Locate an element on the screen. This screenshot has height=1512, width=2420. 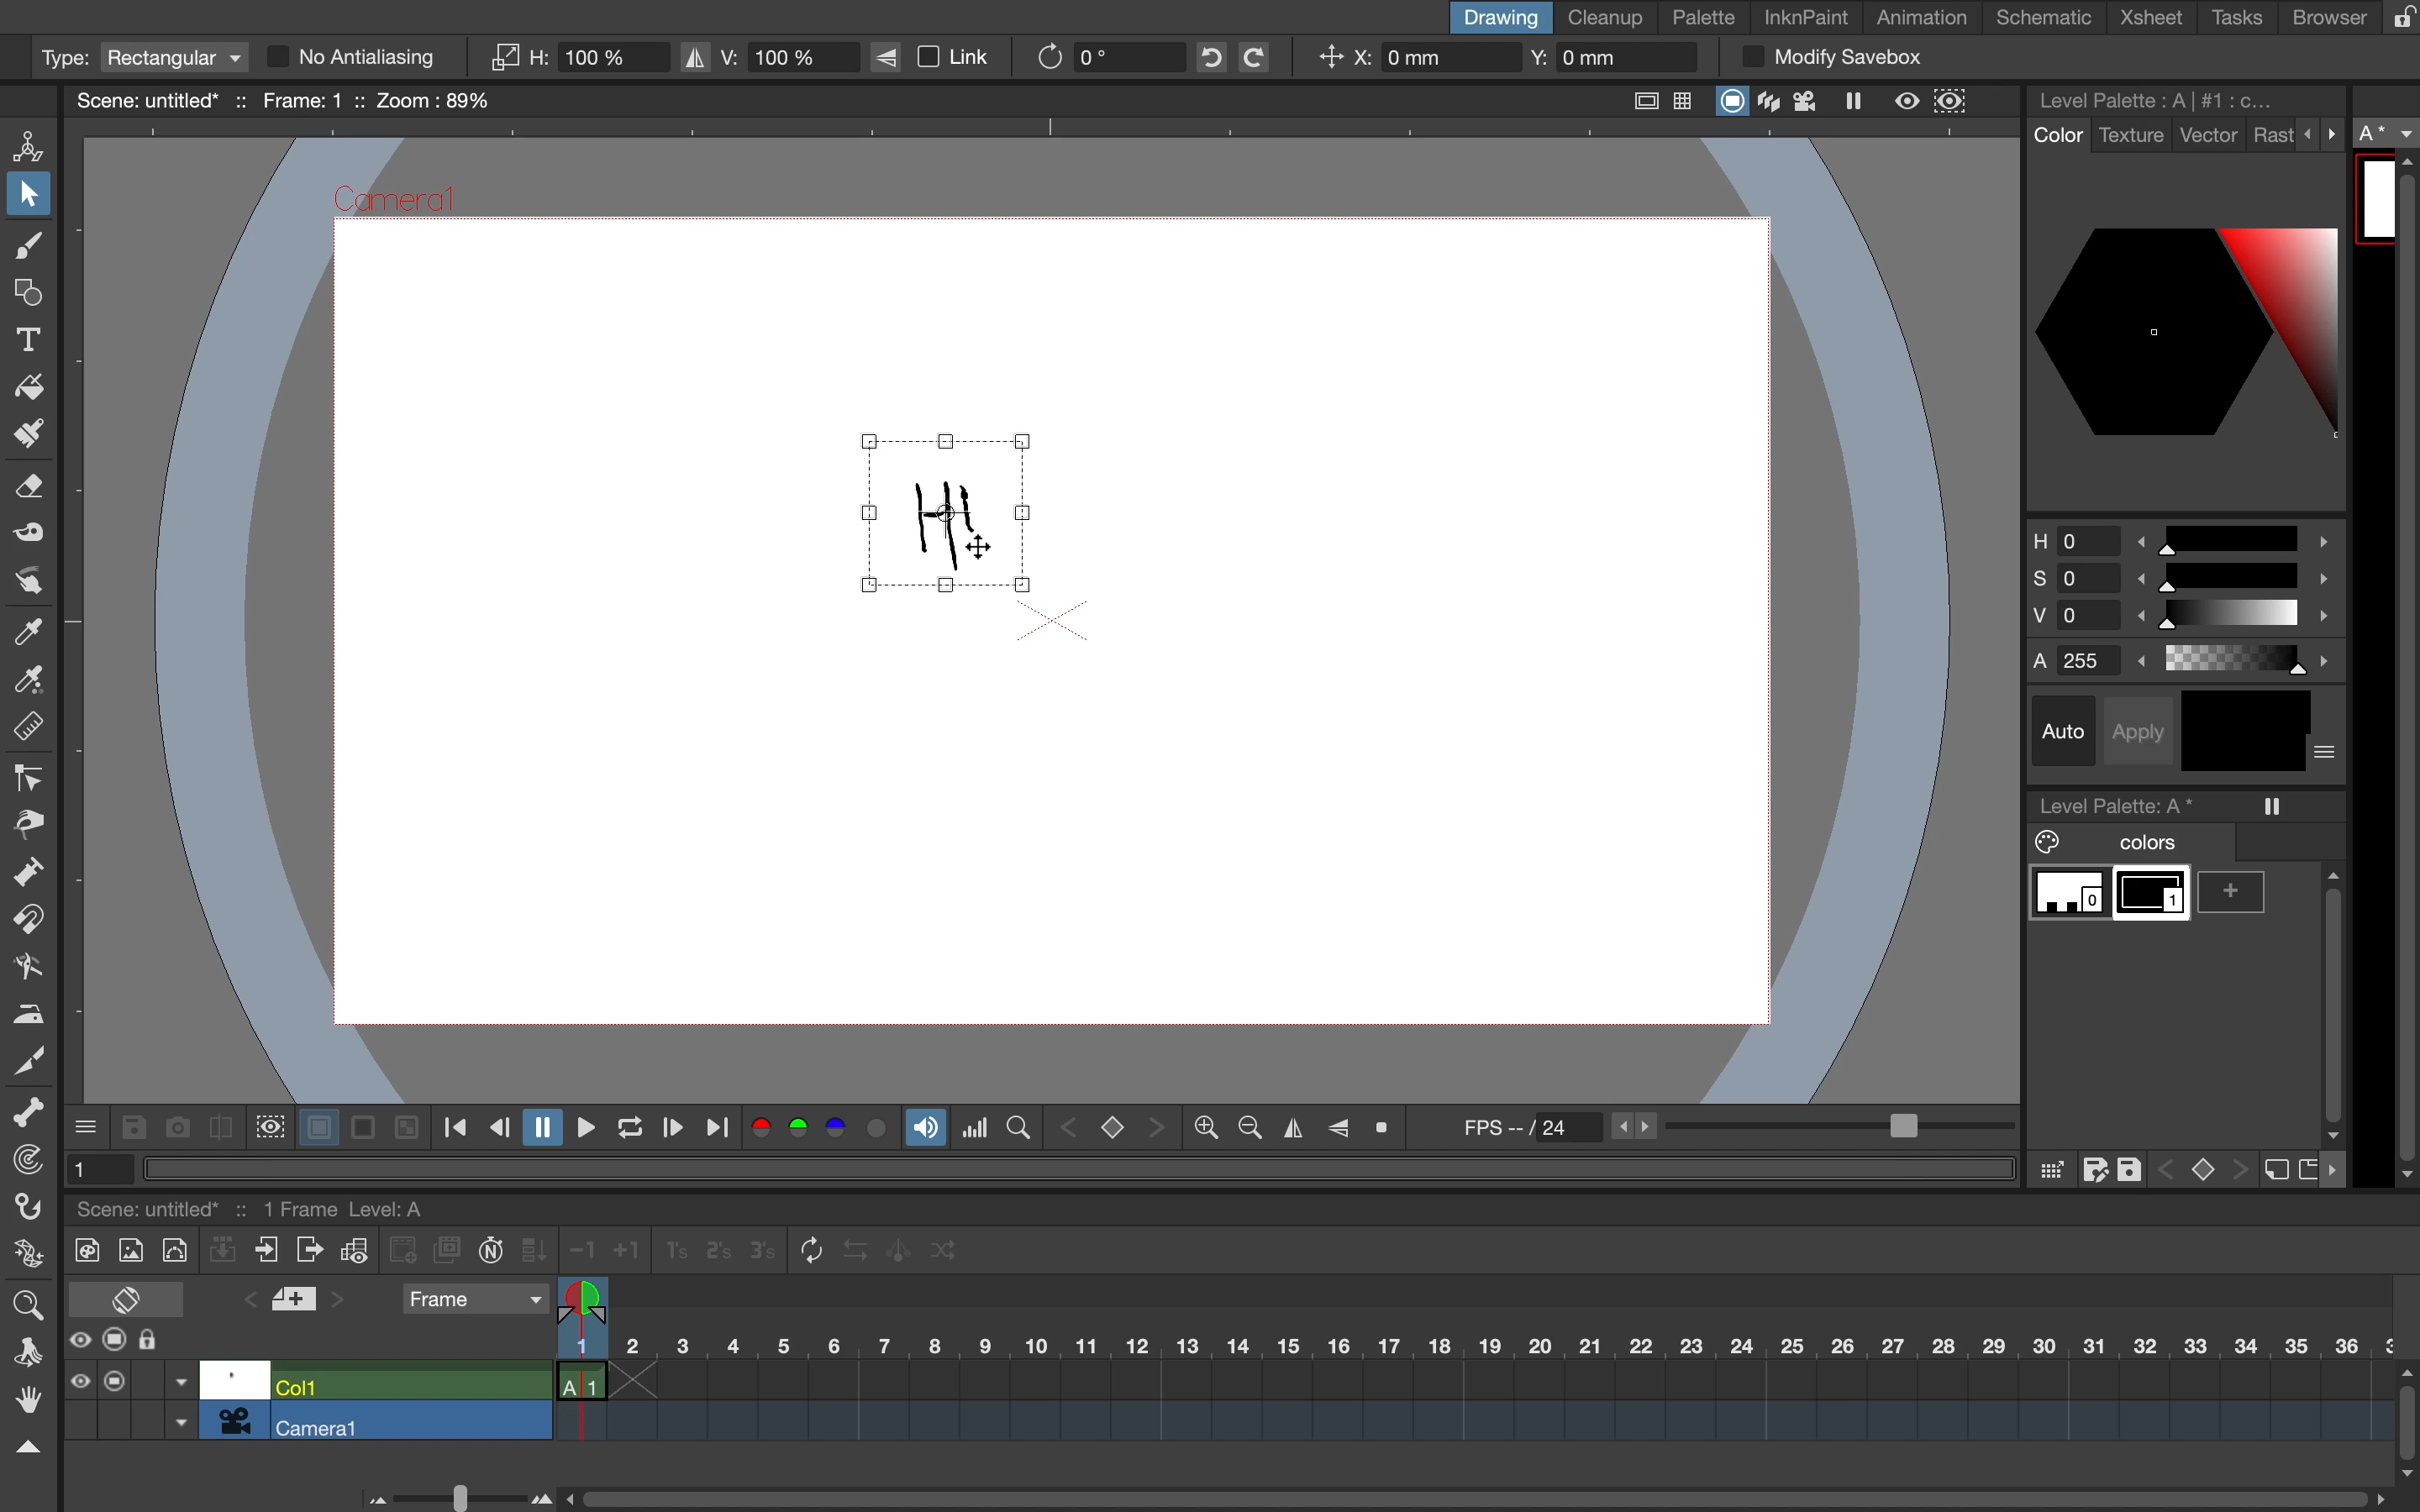
finger tool is located at coordinates (27, 581).